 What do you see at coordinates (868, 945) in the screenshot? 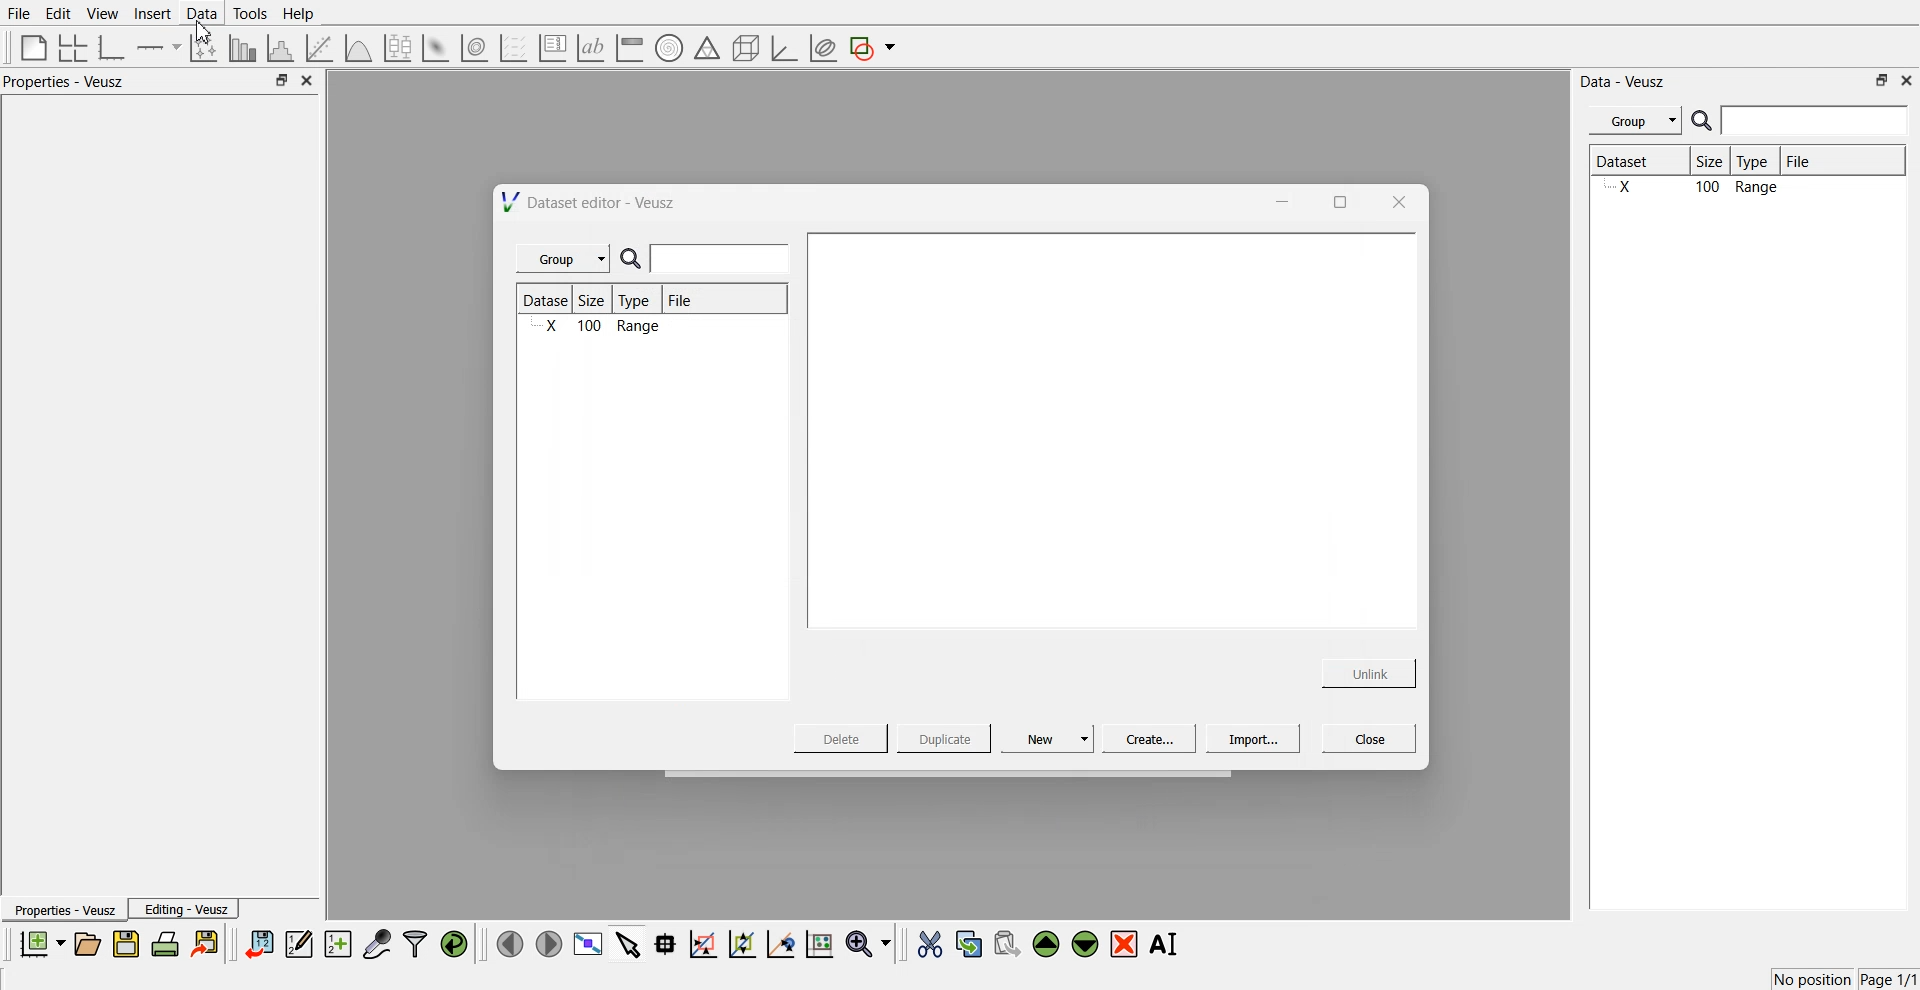
I see `zoom funtions` at bounding box center [868, 945].